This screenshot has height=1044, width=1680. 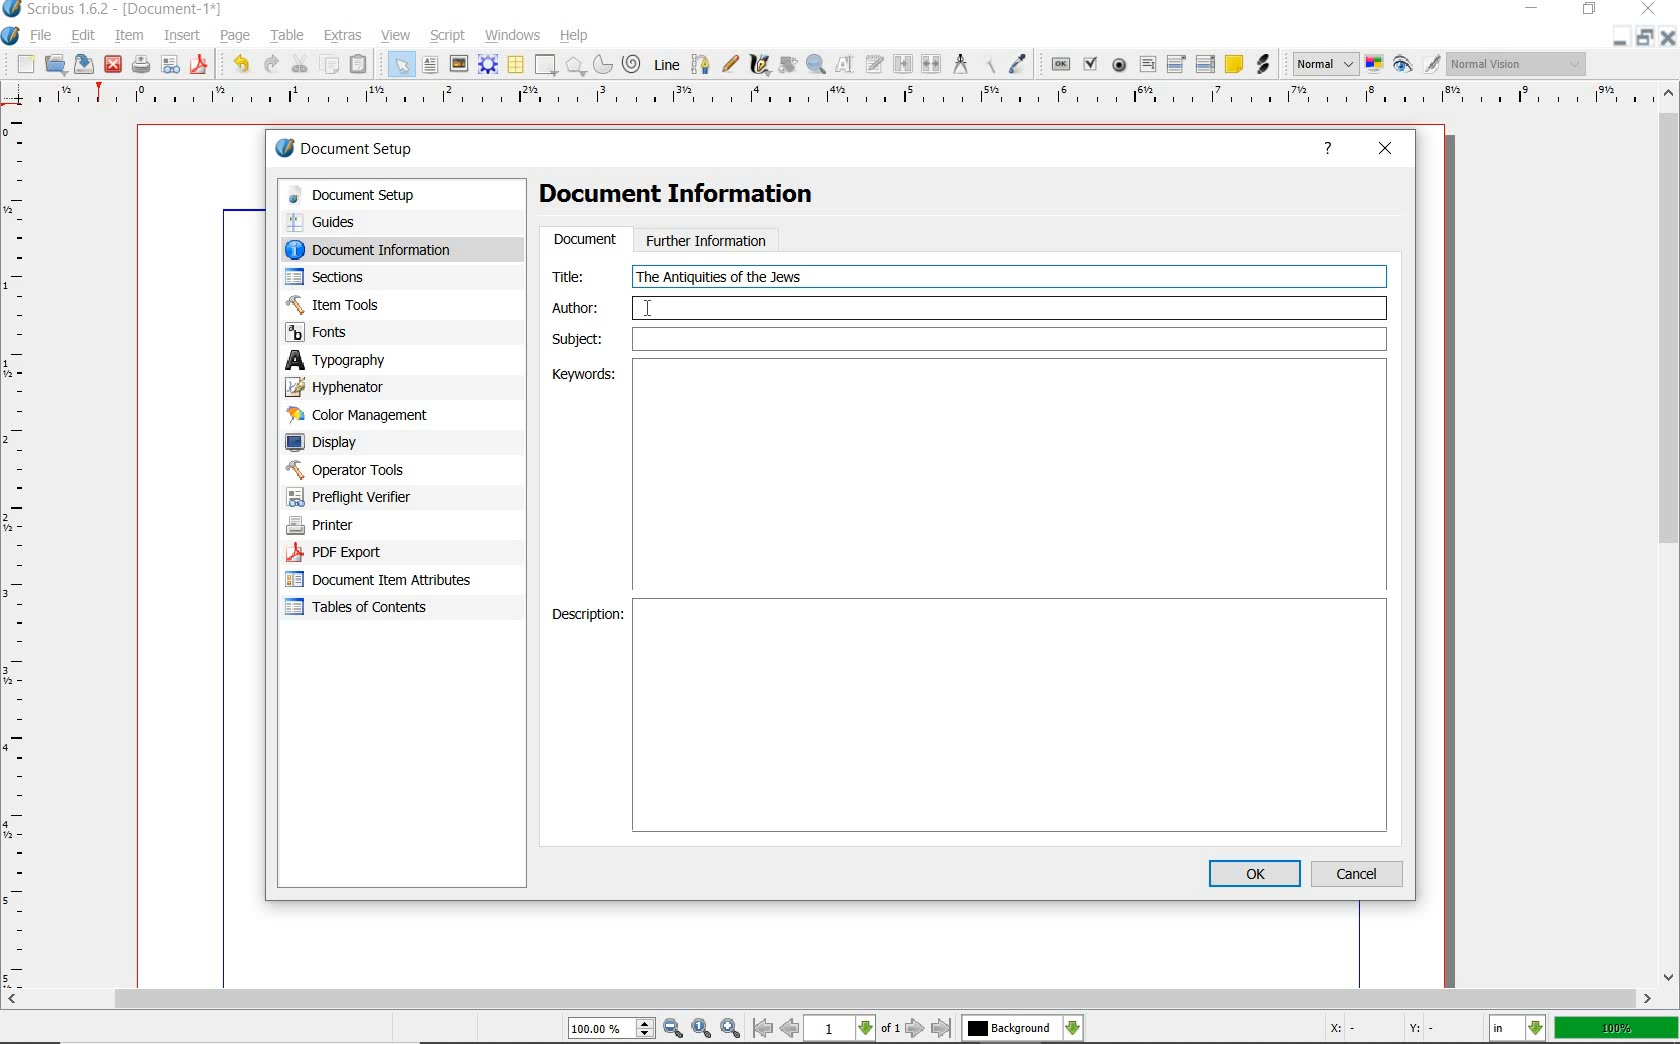 I want to click on new, so click(x=24, y=64).